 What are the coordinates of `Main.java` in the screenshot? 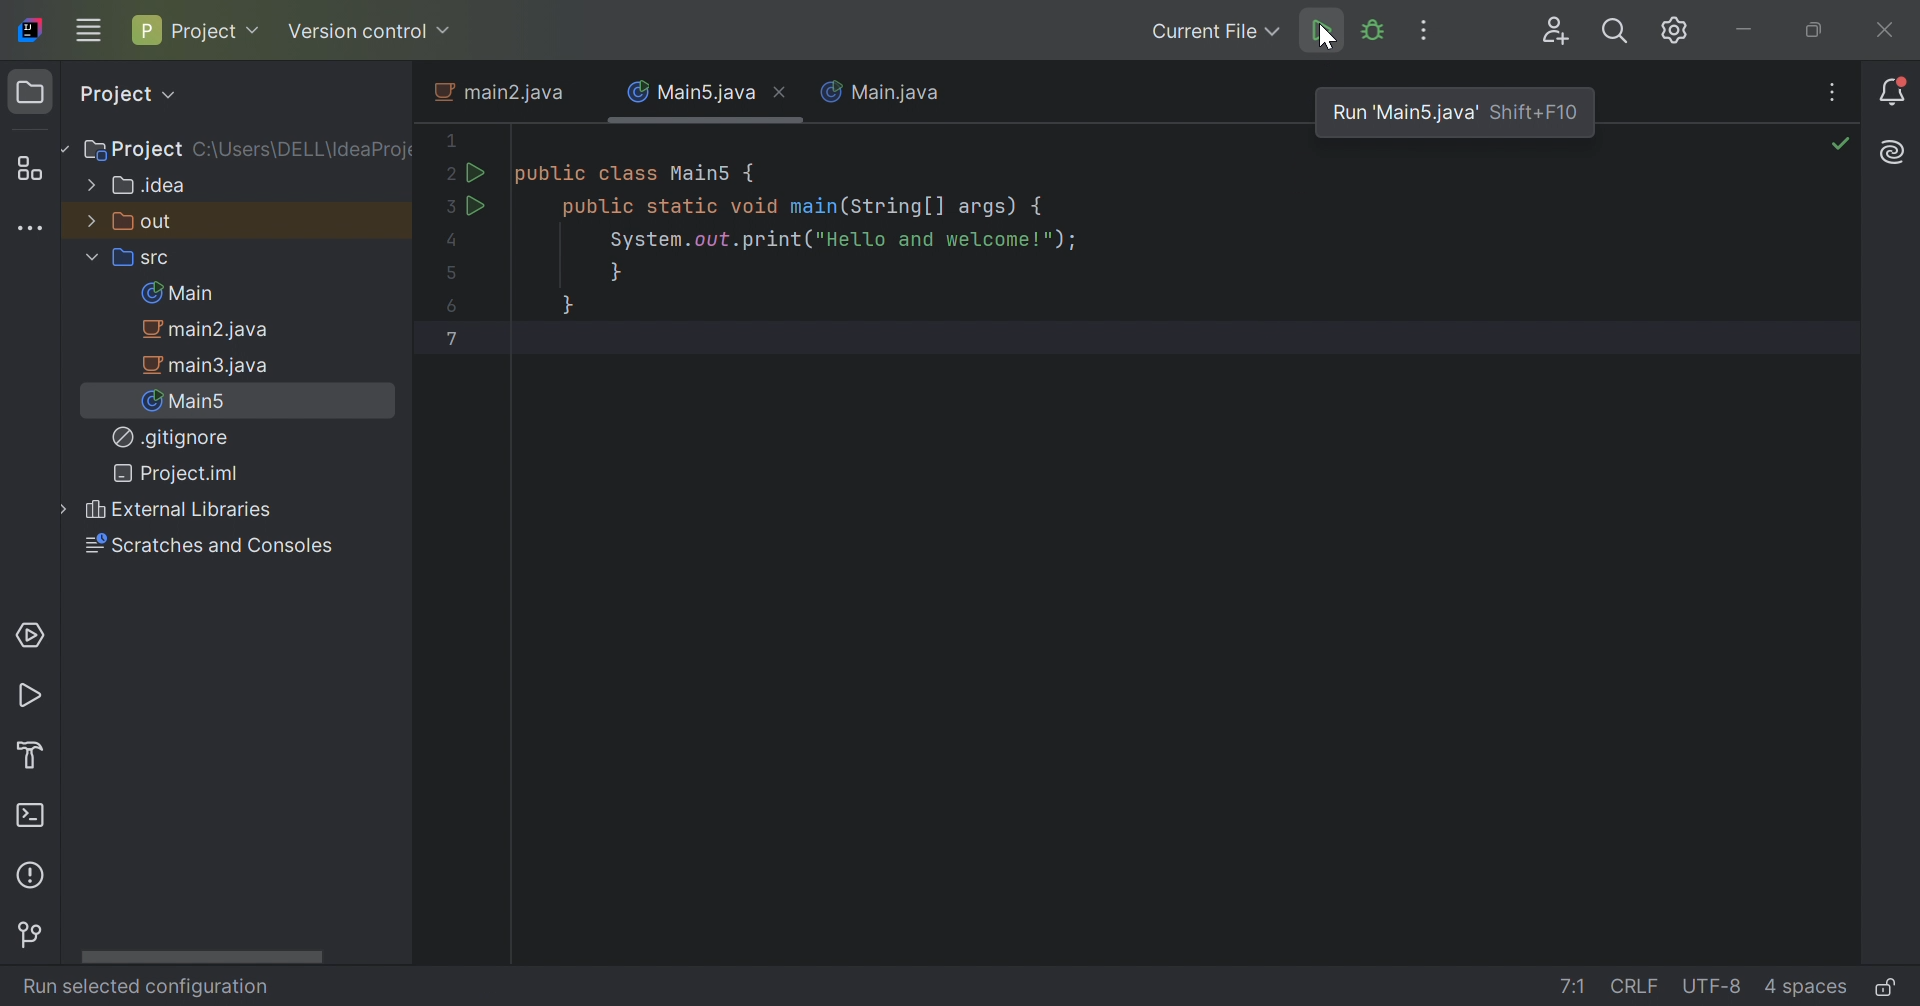 It's located at (883, 91).